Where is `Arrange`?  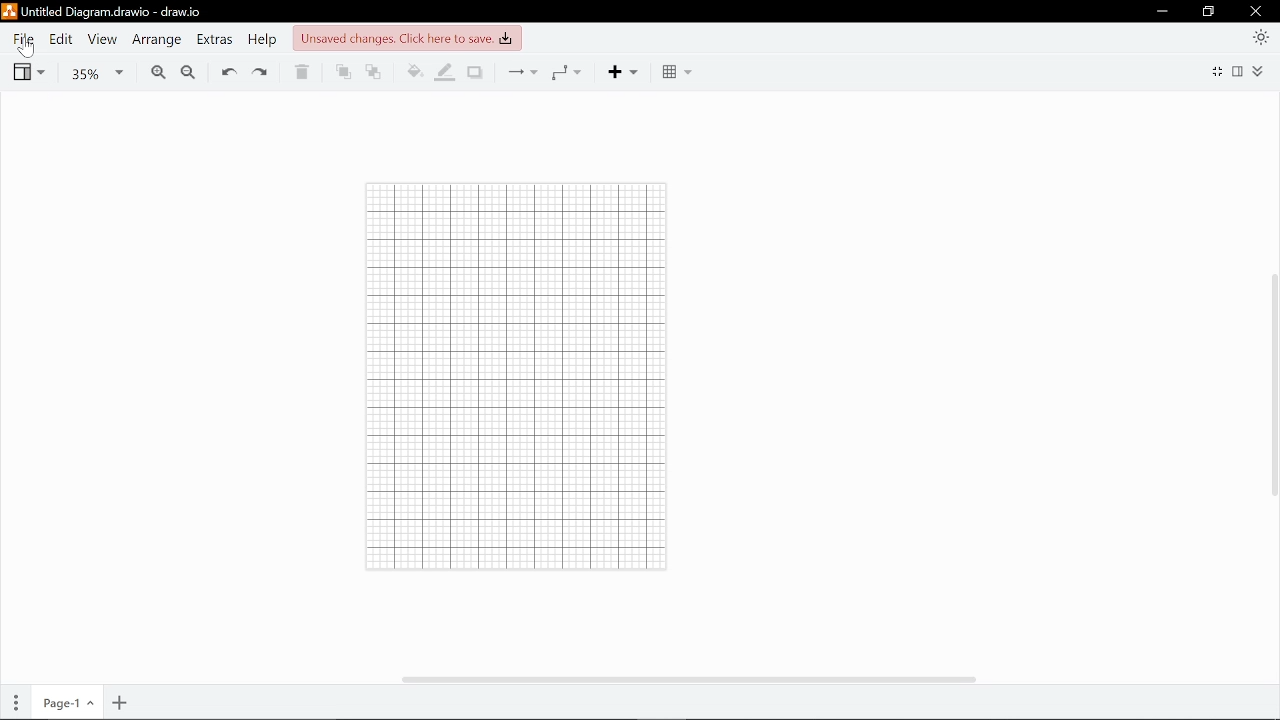
Arrange is located at coordinates (157, 39).